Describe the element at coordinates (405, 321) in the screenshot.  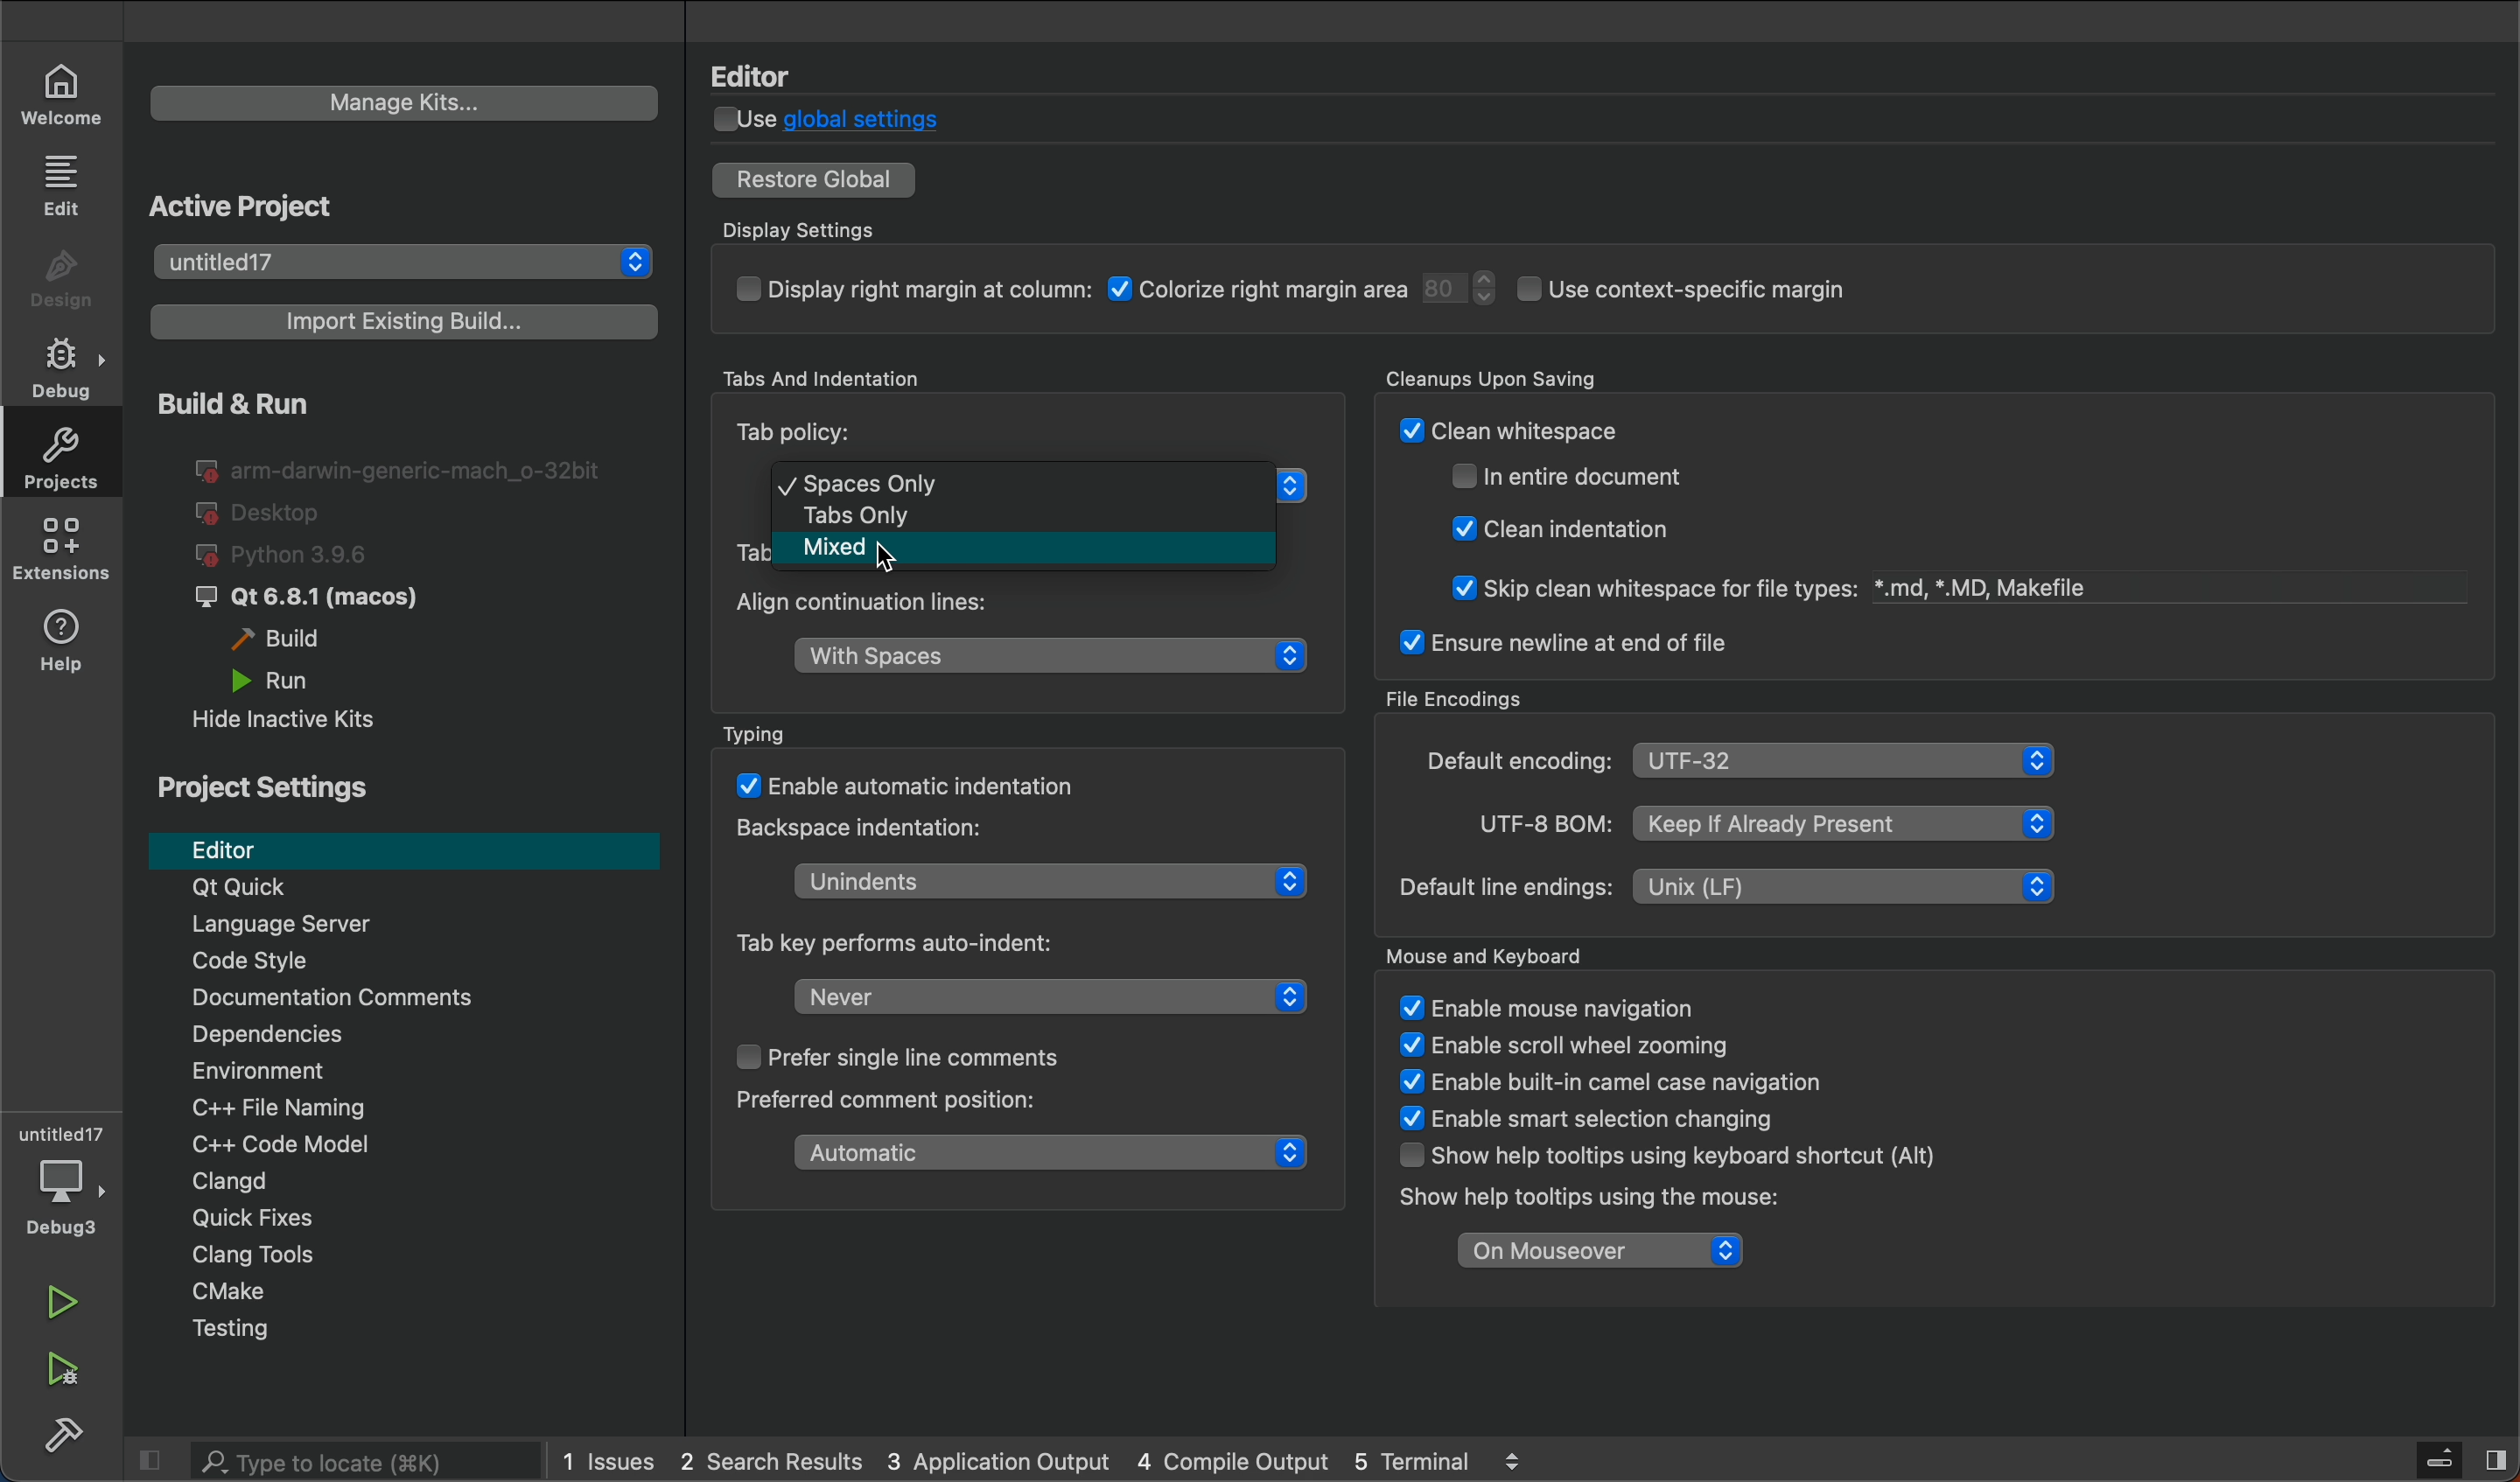
I see `import build` at that location.